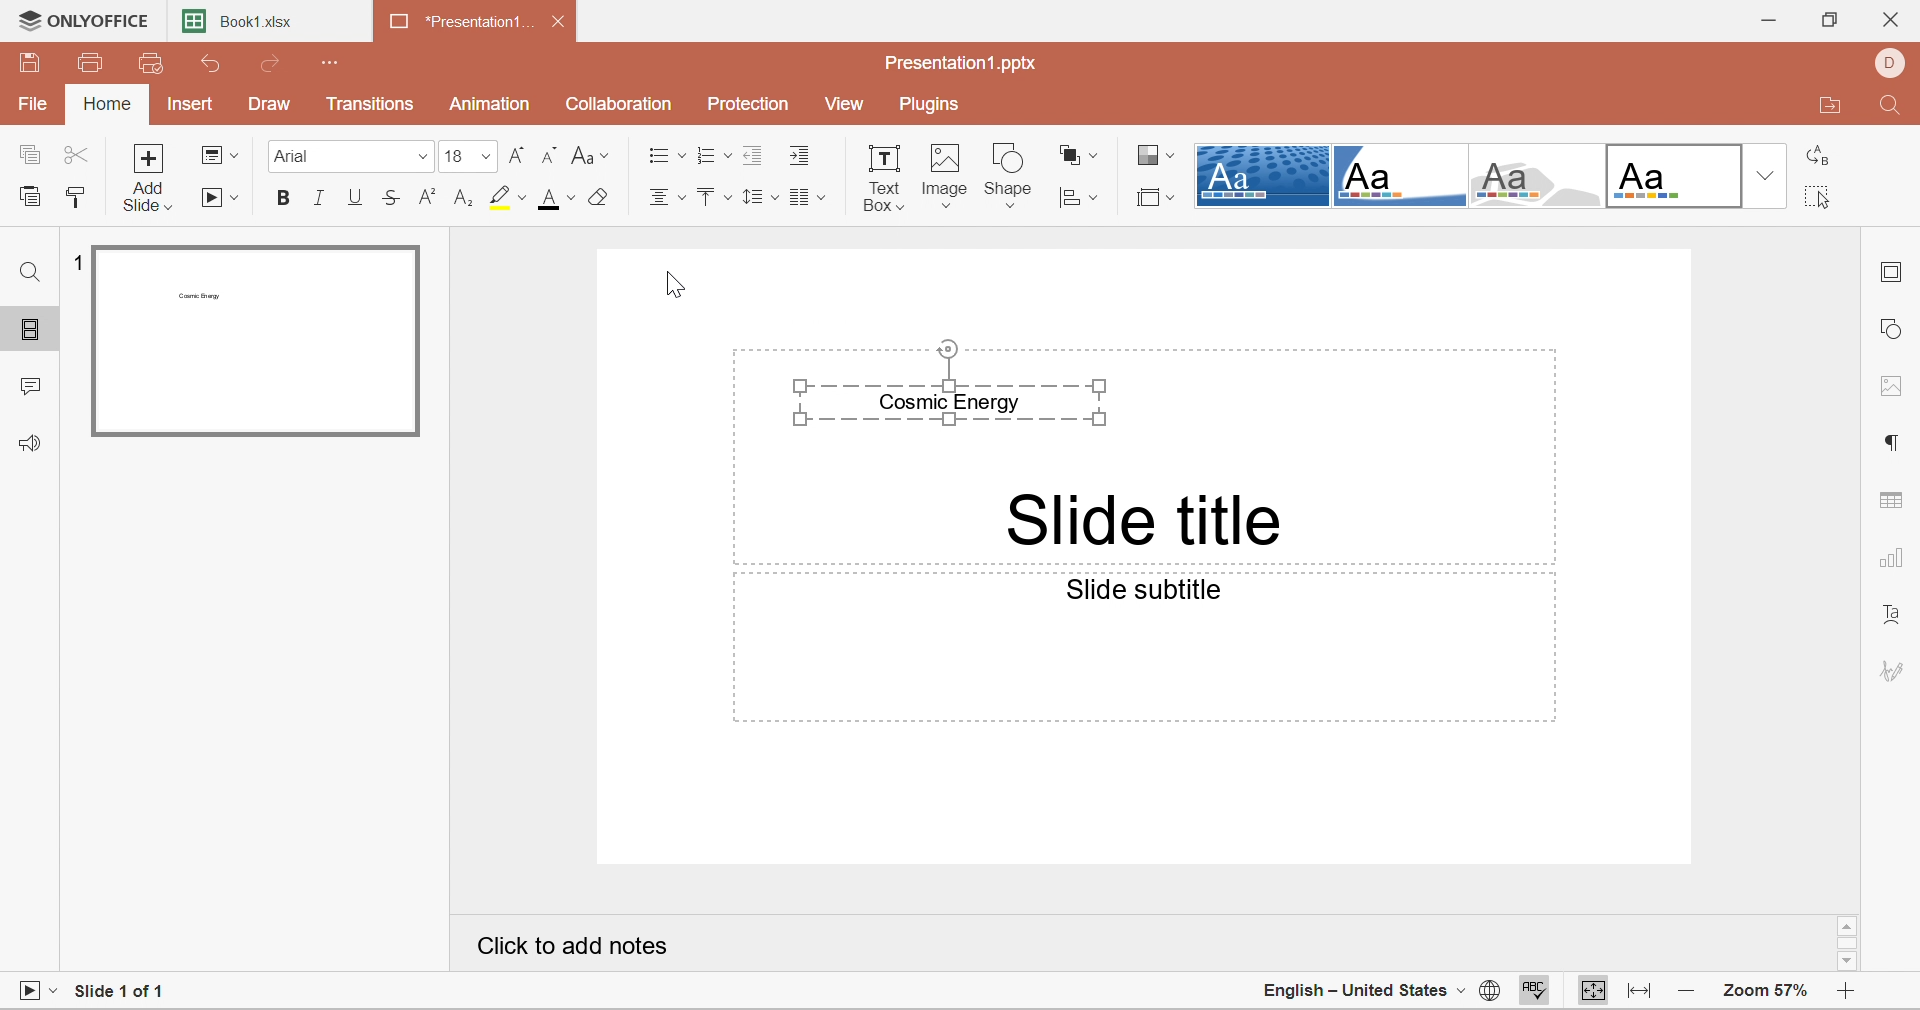 This screenshot has height=1010, width=1920. I want to click on Arrange shapes, so click(1078, 154).